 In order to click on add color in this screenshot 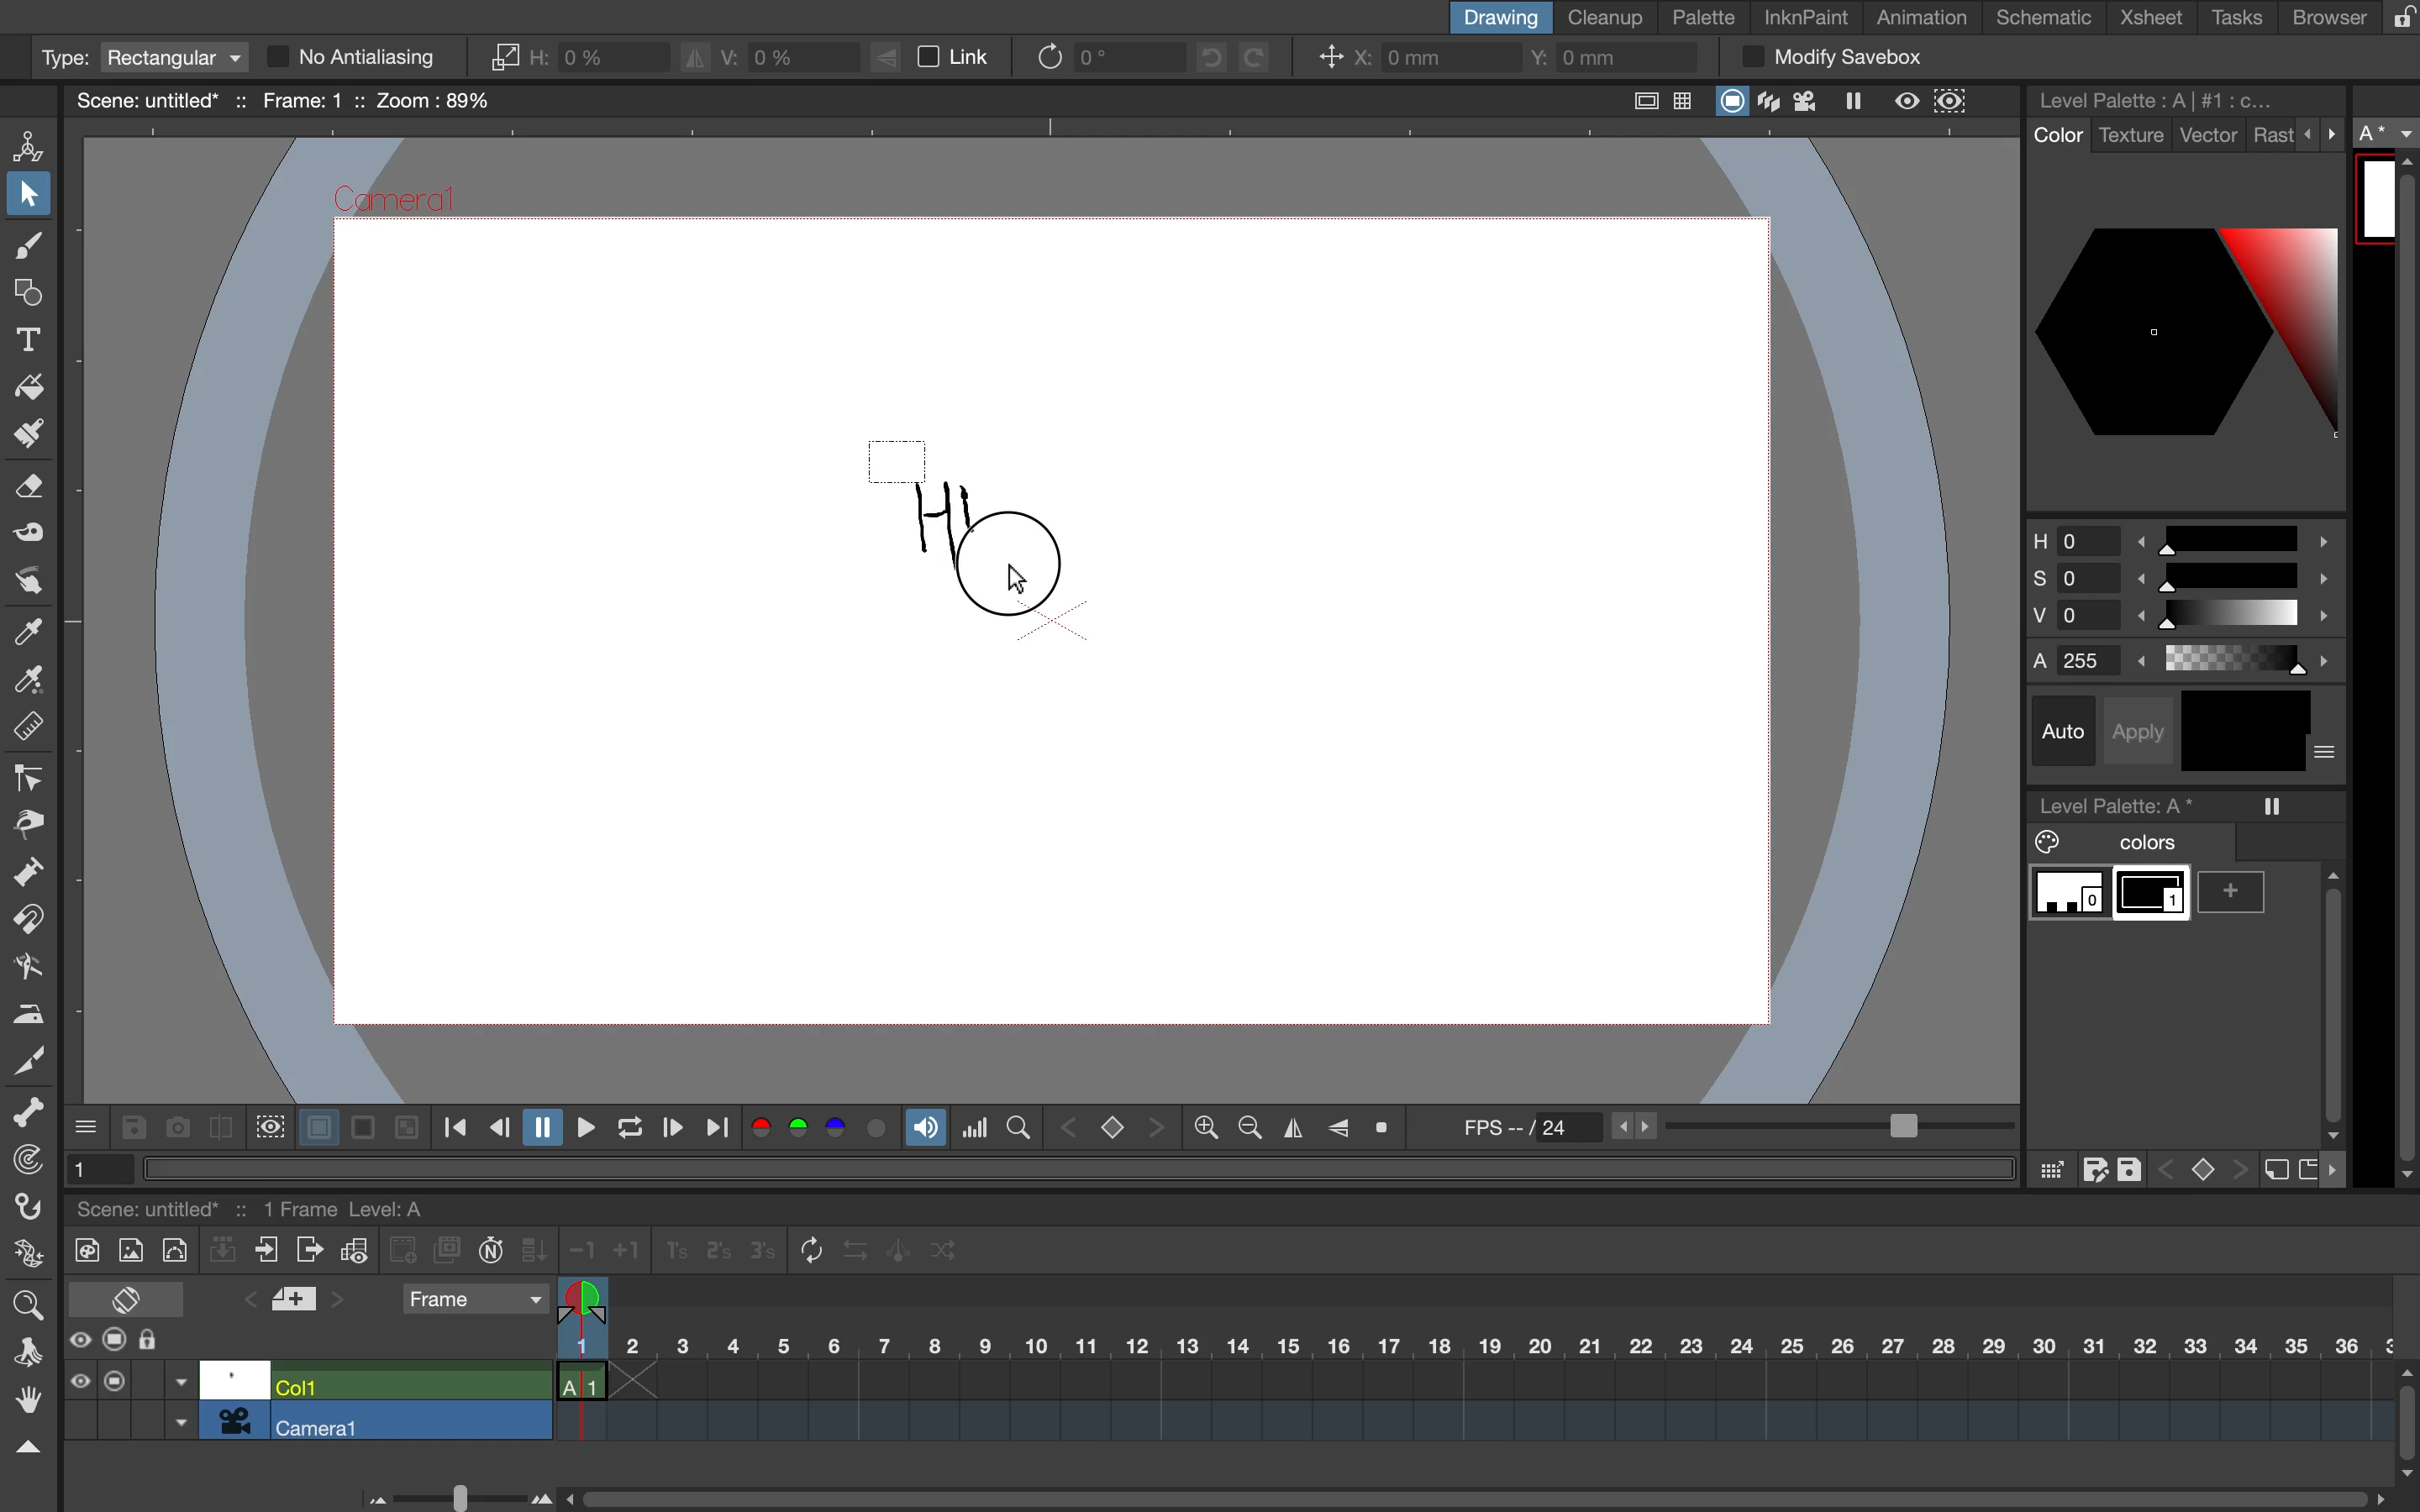, I will do `click(2239, 892)`.